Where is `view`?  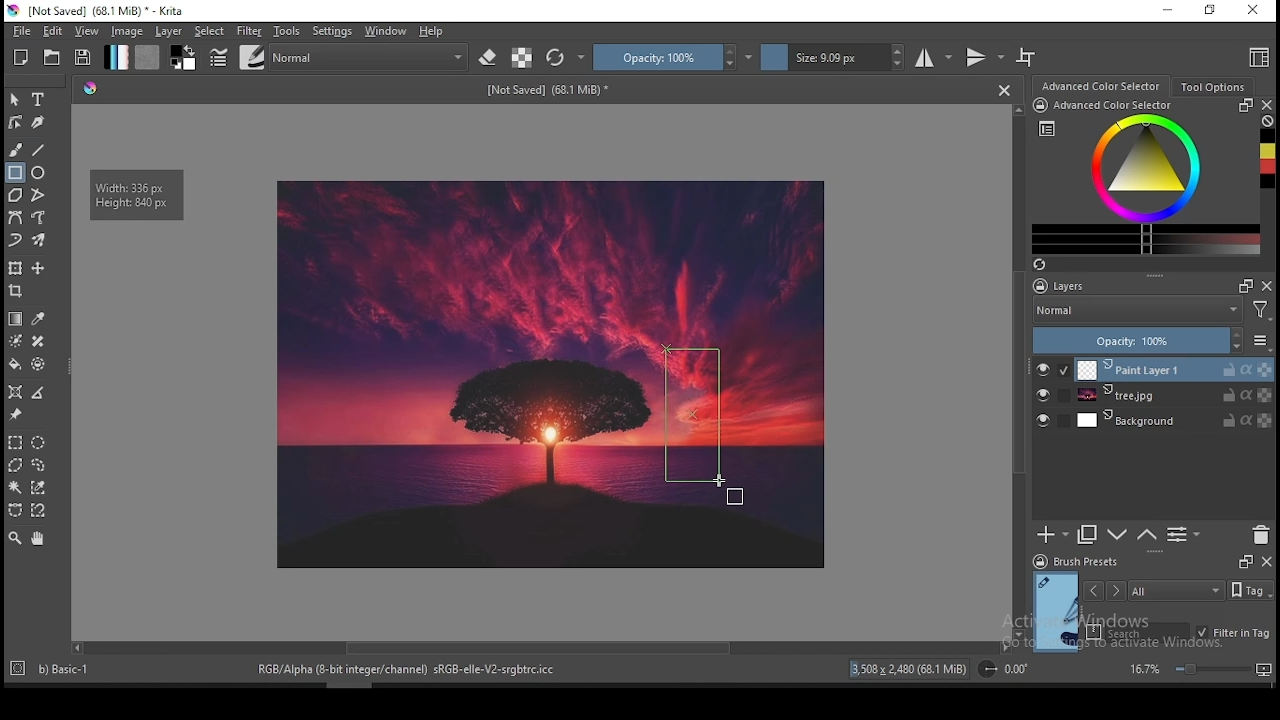 view is located at coordinates (89, 32).